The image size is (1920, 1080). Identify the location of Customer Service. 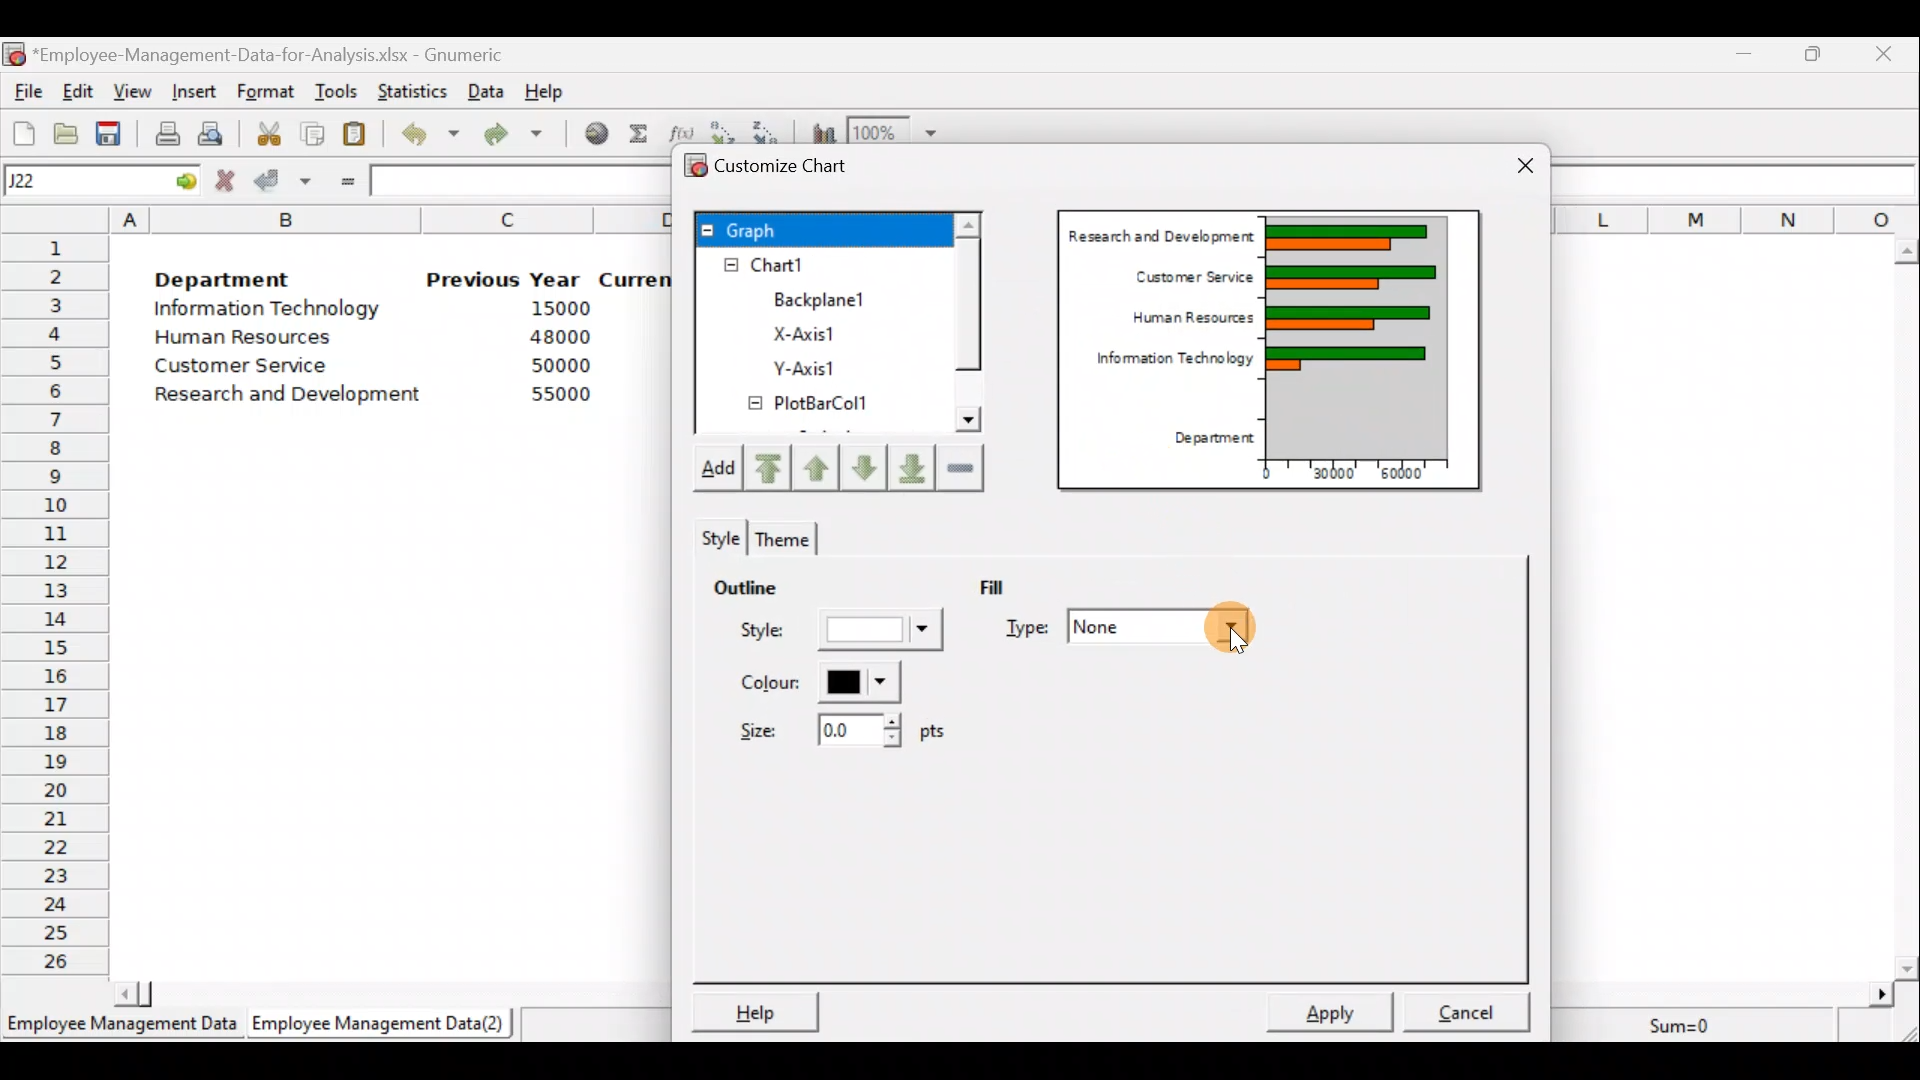
(232, 366).